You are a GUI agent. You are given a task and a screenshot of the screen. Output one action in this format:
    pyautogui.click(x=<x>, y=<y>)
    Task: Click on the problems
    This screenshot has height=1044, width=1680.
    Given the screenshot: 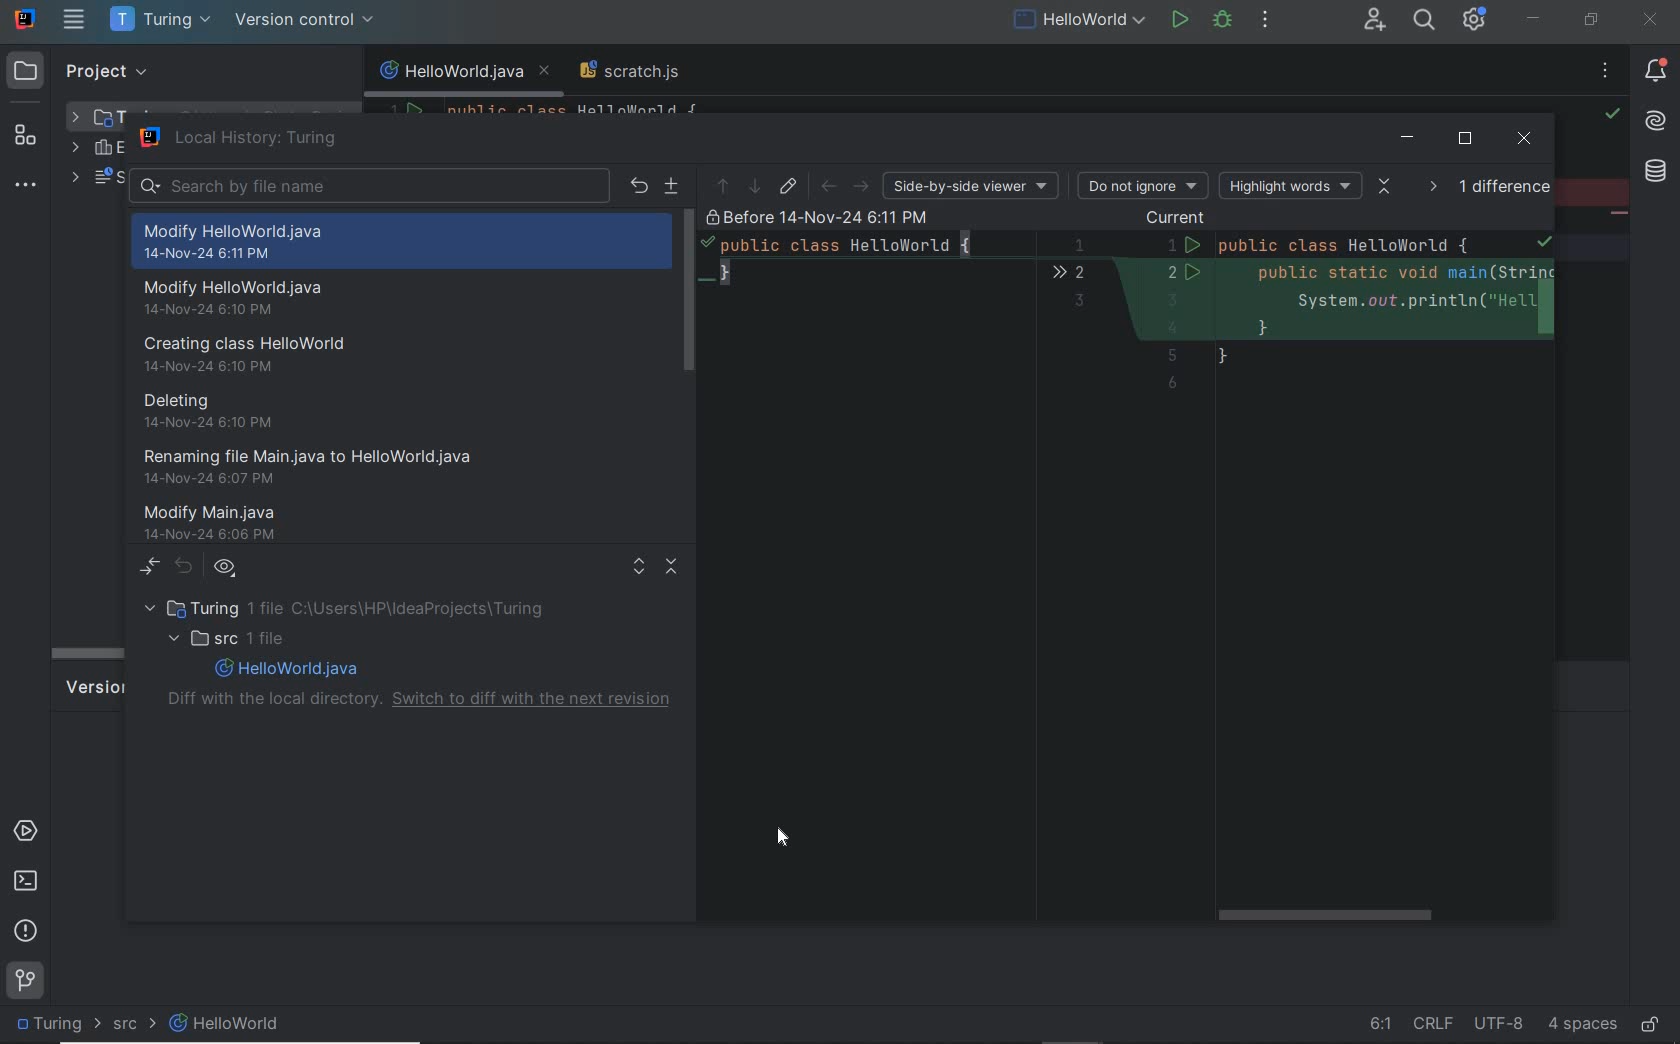 What is the action you would take?
    pyautogui.click(x=24, y=930)
    